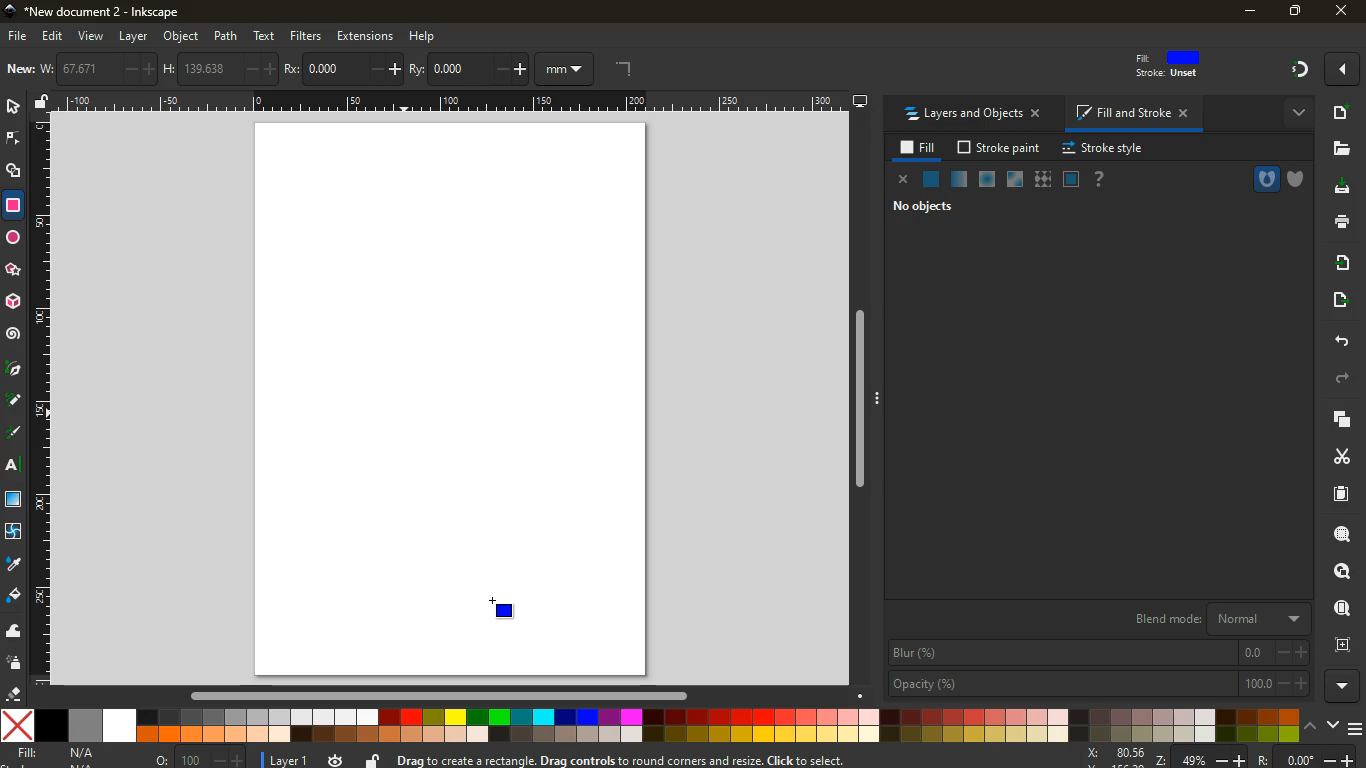  Describe the element at coordinates (15, 37) in the screenshot. I see `file` at that location.